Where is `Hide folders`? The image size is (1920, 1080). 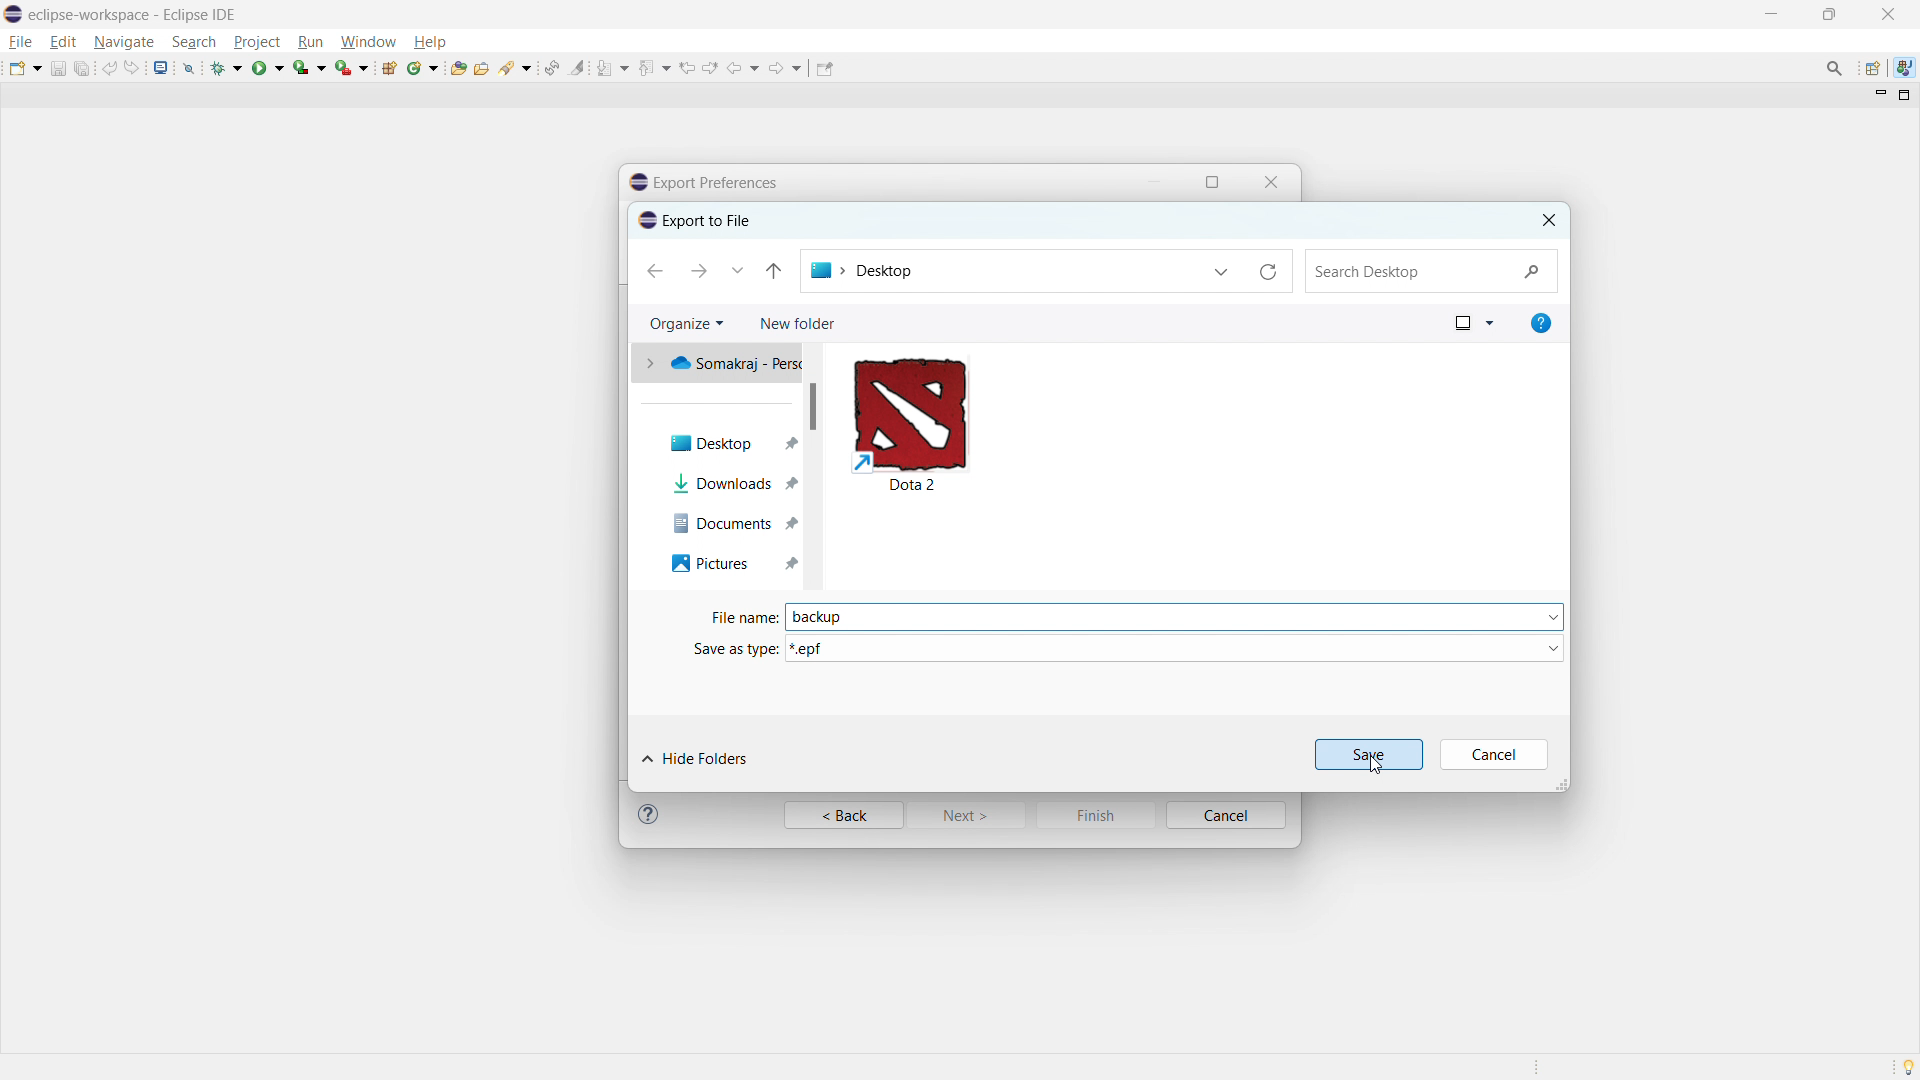
Hide folders is located at coordinates (741, 751).